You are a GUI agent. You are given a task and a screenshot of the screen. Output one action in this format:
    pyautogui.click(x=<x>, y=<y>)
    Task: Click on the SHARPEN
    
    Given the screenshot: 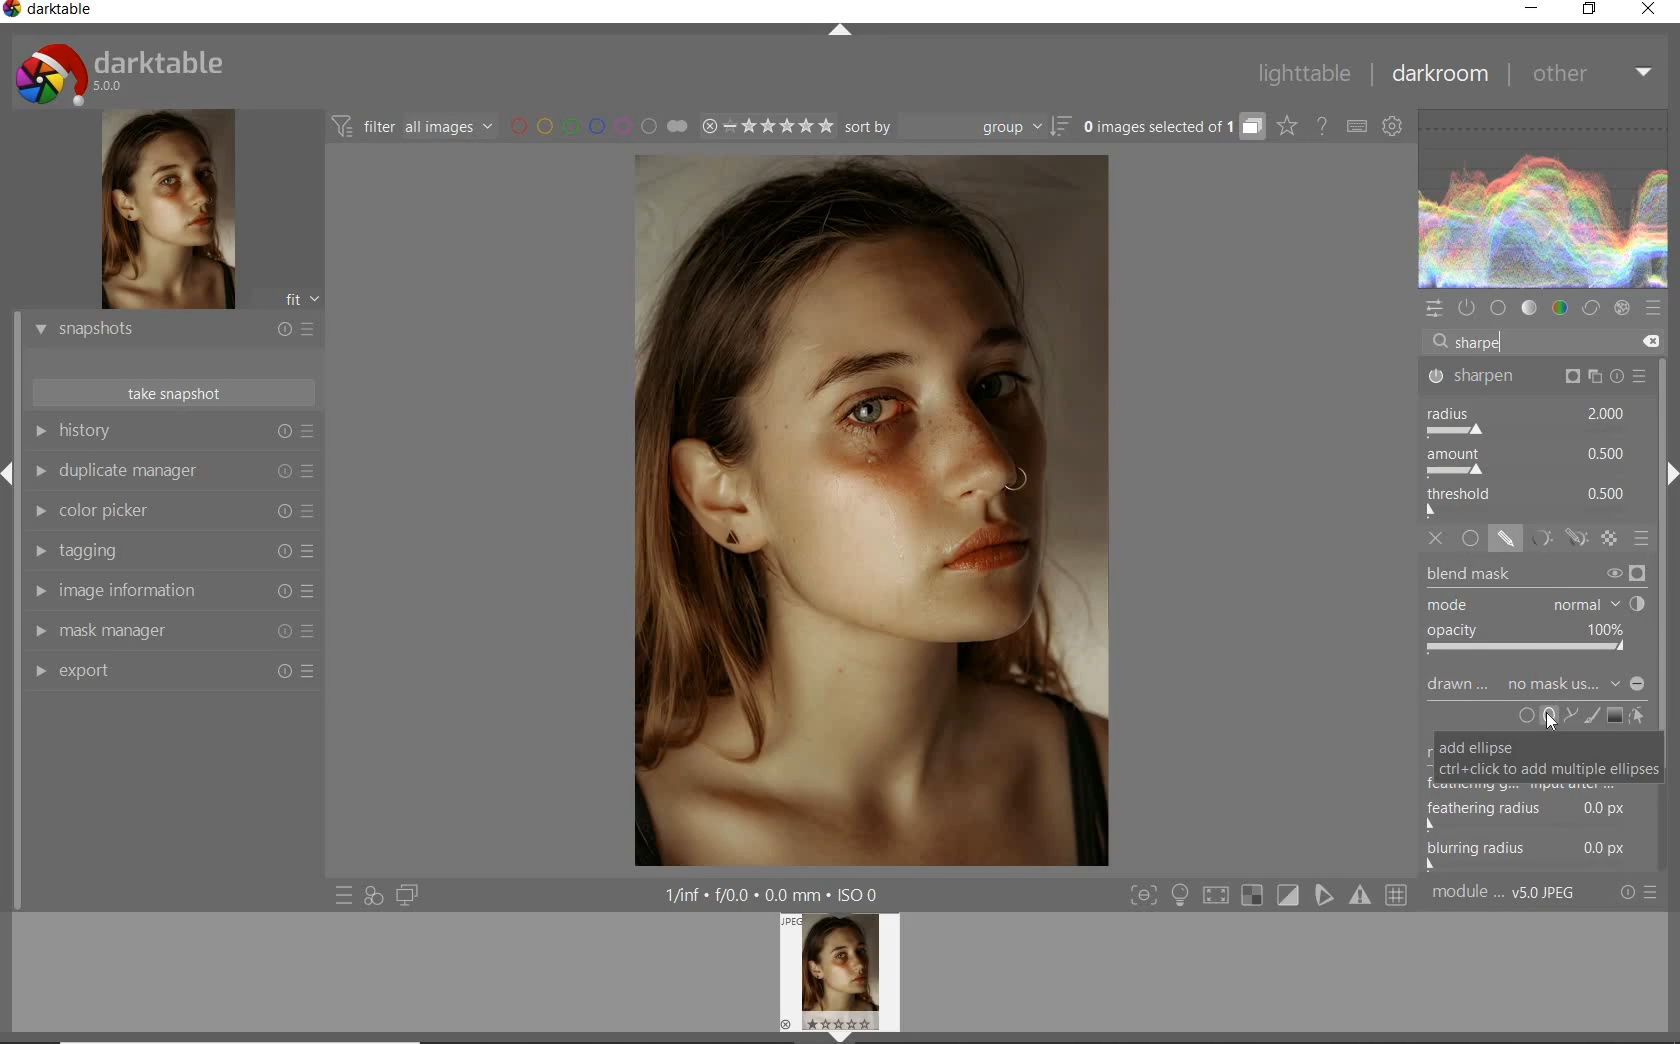 What is the action you would take?
    pyautogui.click(x=1538, y=378)
    